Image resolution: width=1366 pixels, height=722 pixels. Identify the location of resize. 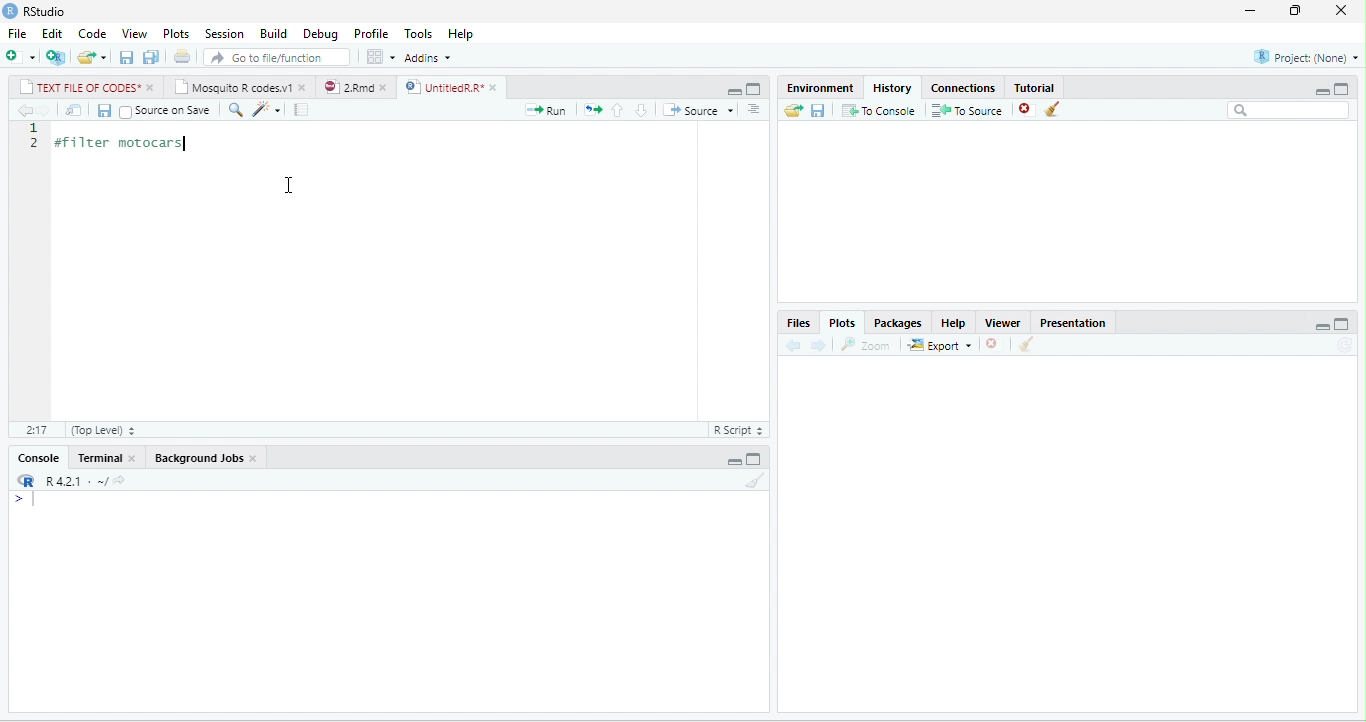
(1292, 11).